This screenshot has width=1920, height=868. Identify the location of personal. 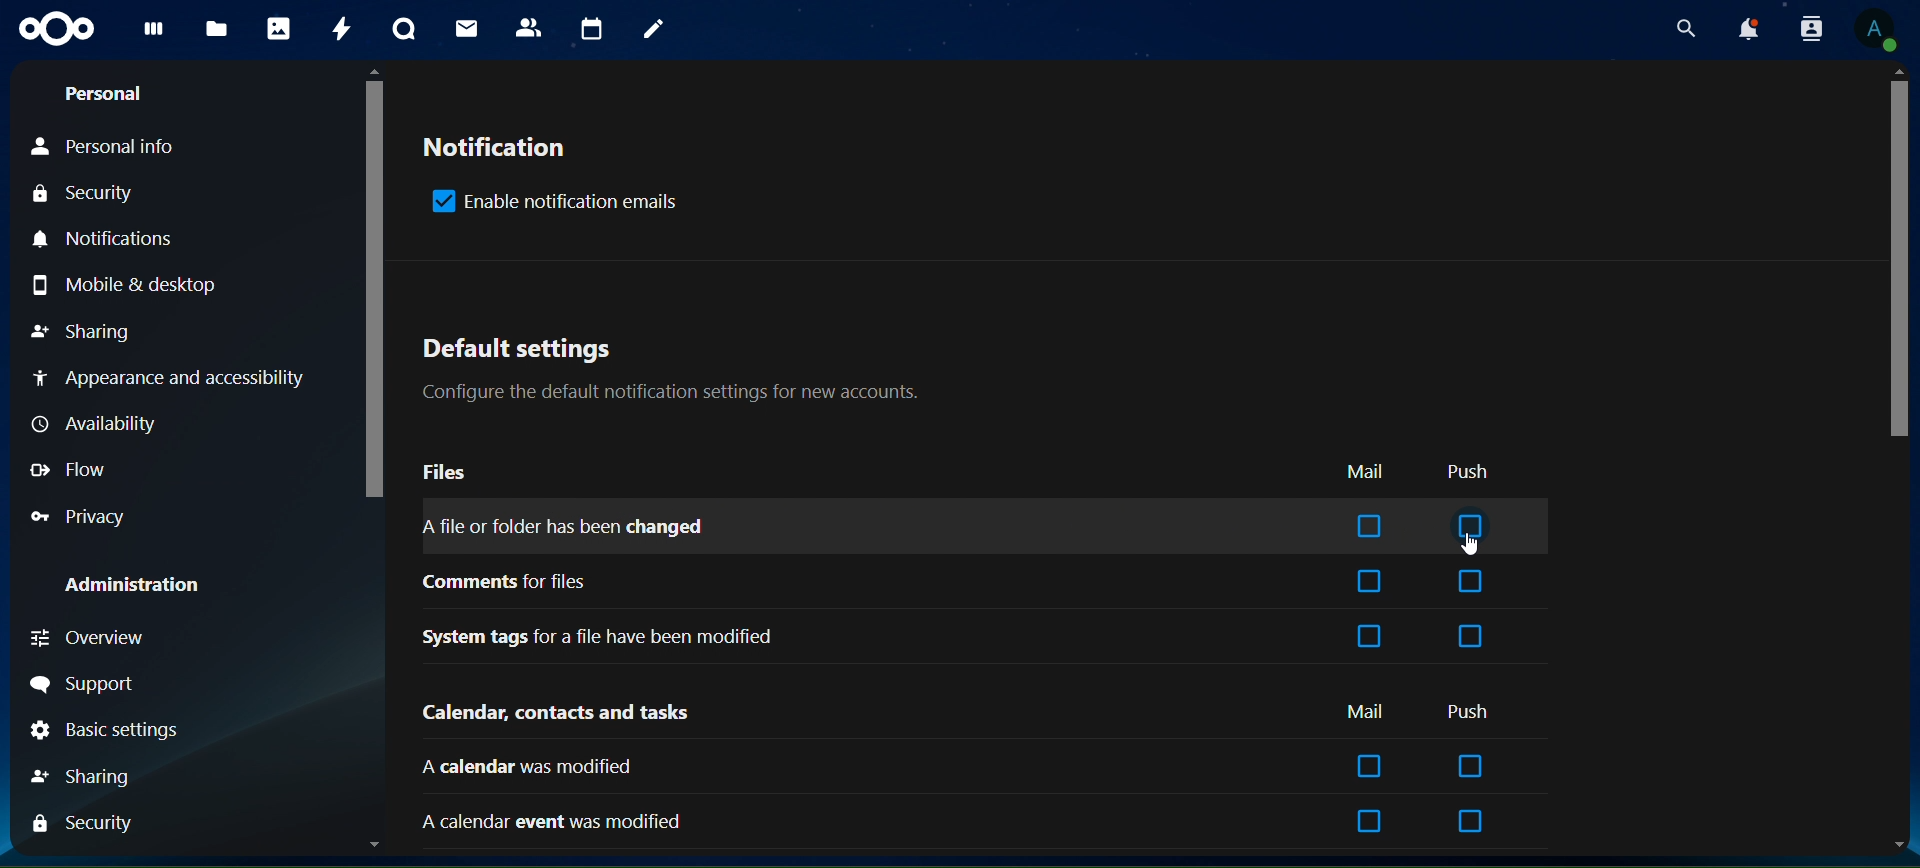
(130, 95).